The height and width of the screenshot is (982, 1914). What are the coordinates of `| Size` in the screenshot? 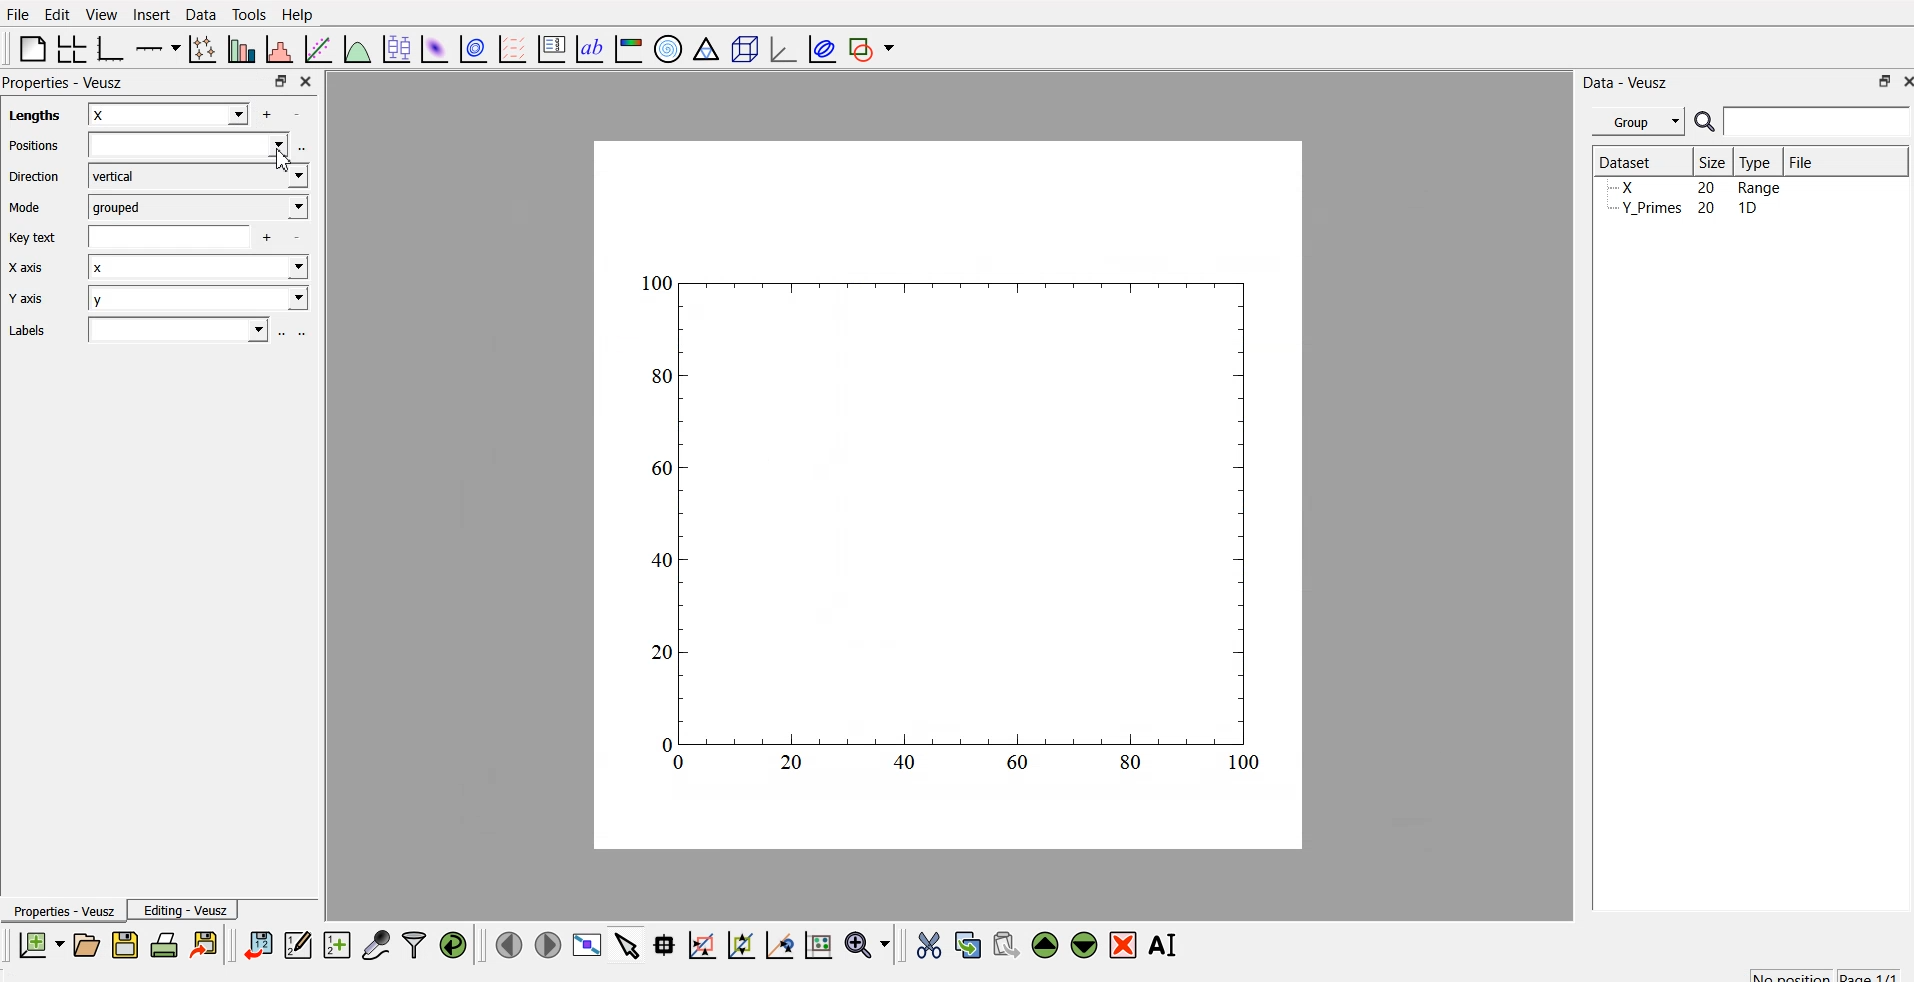 It's located at (1714, 161).